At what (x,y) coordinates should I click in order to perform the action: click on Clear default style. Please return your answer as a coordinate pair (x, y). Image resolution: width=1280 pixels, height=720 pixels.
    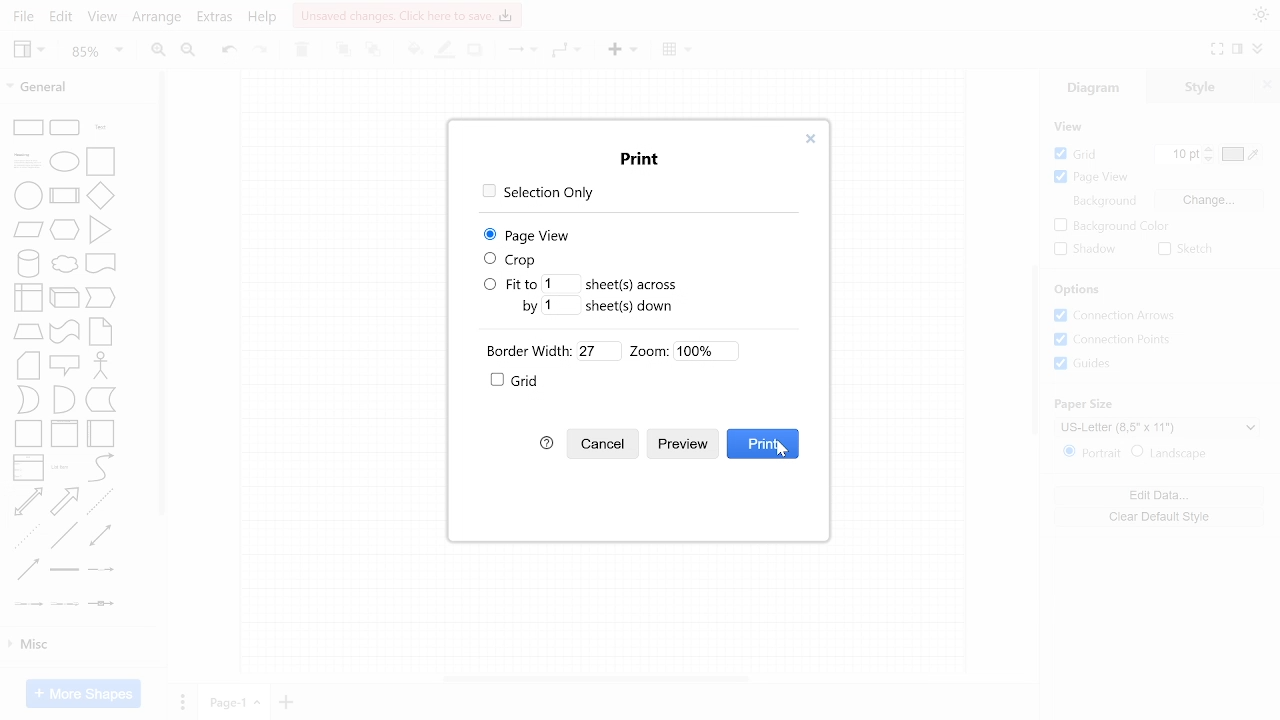
    Looking at the image, I should click on (1159, 517).